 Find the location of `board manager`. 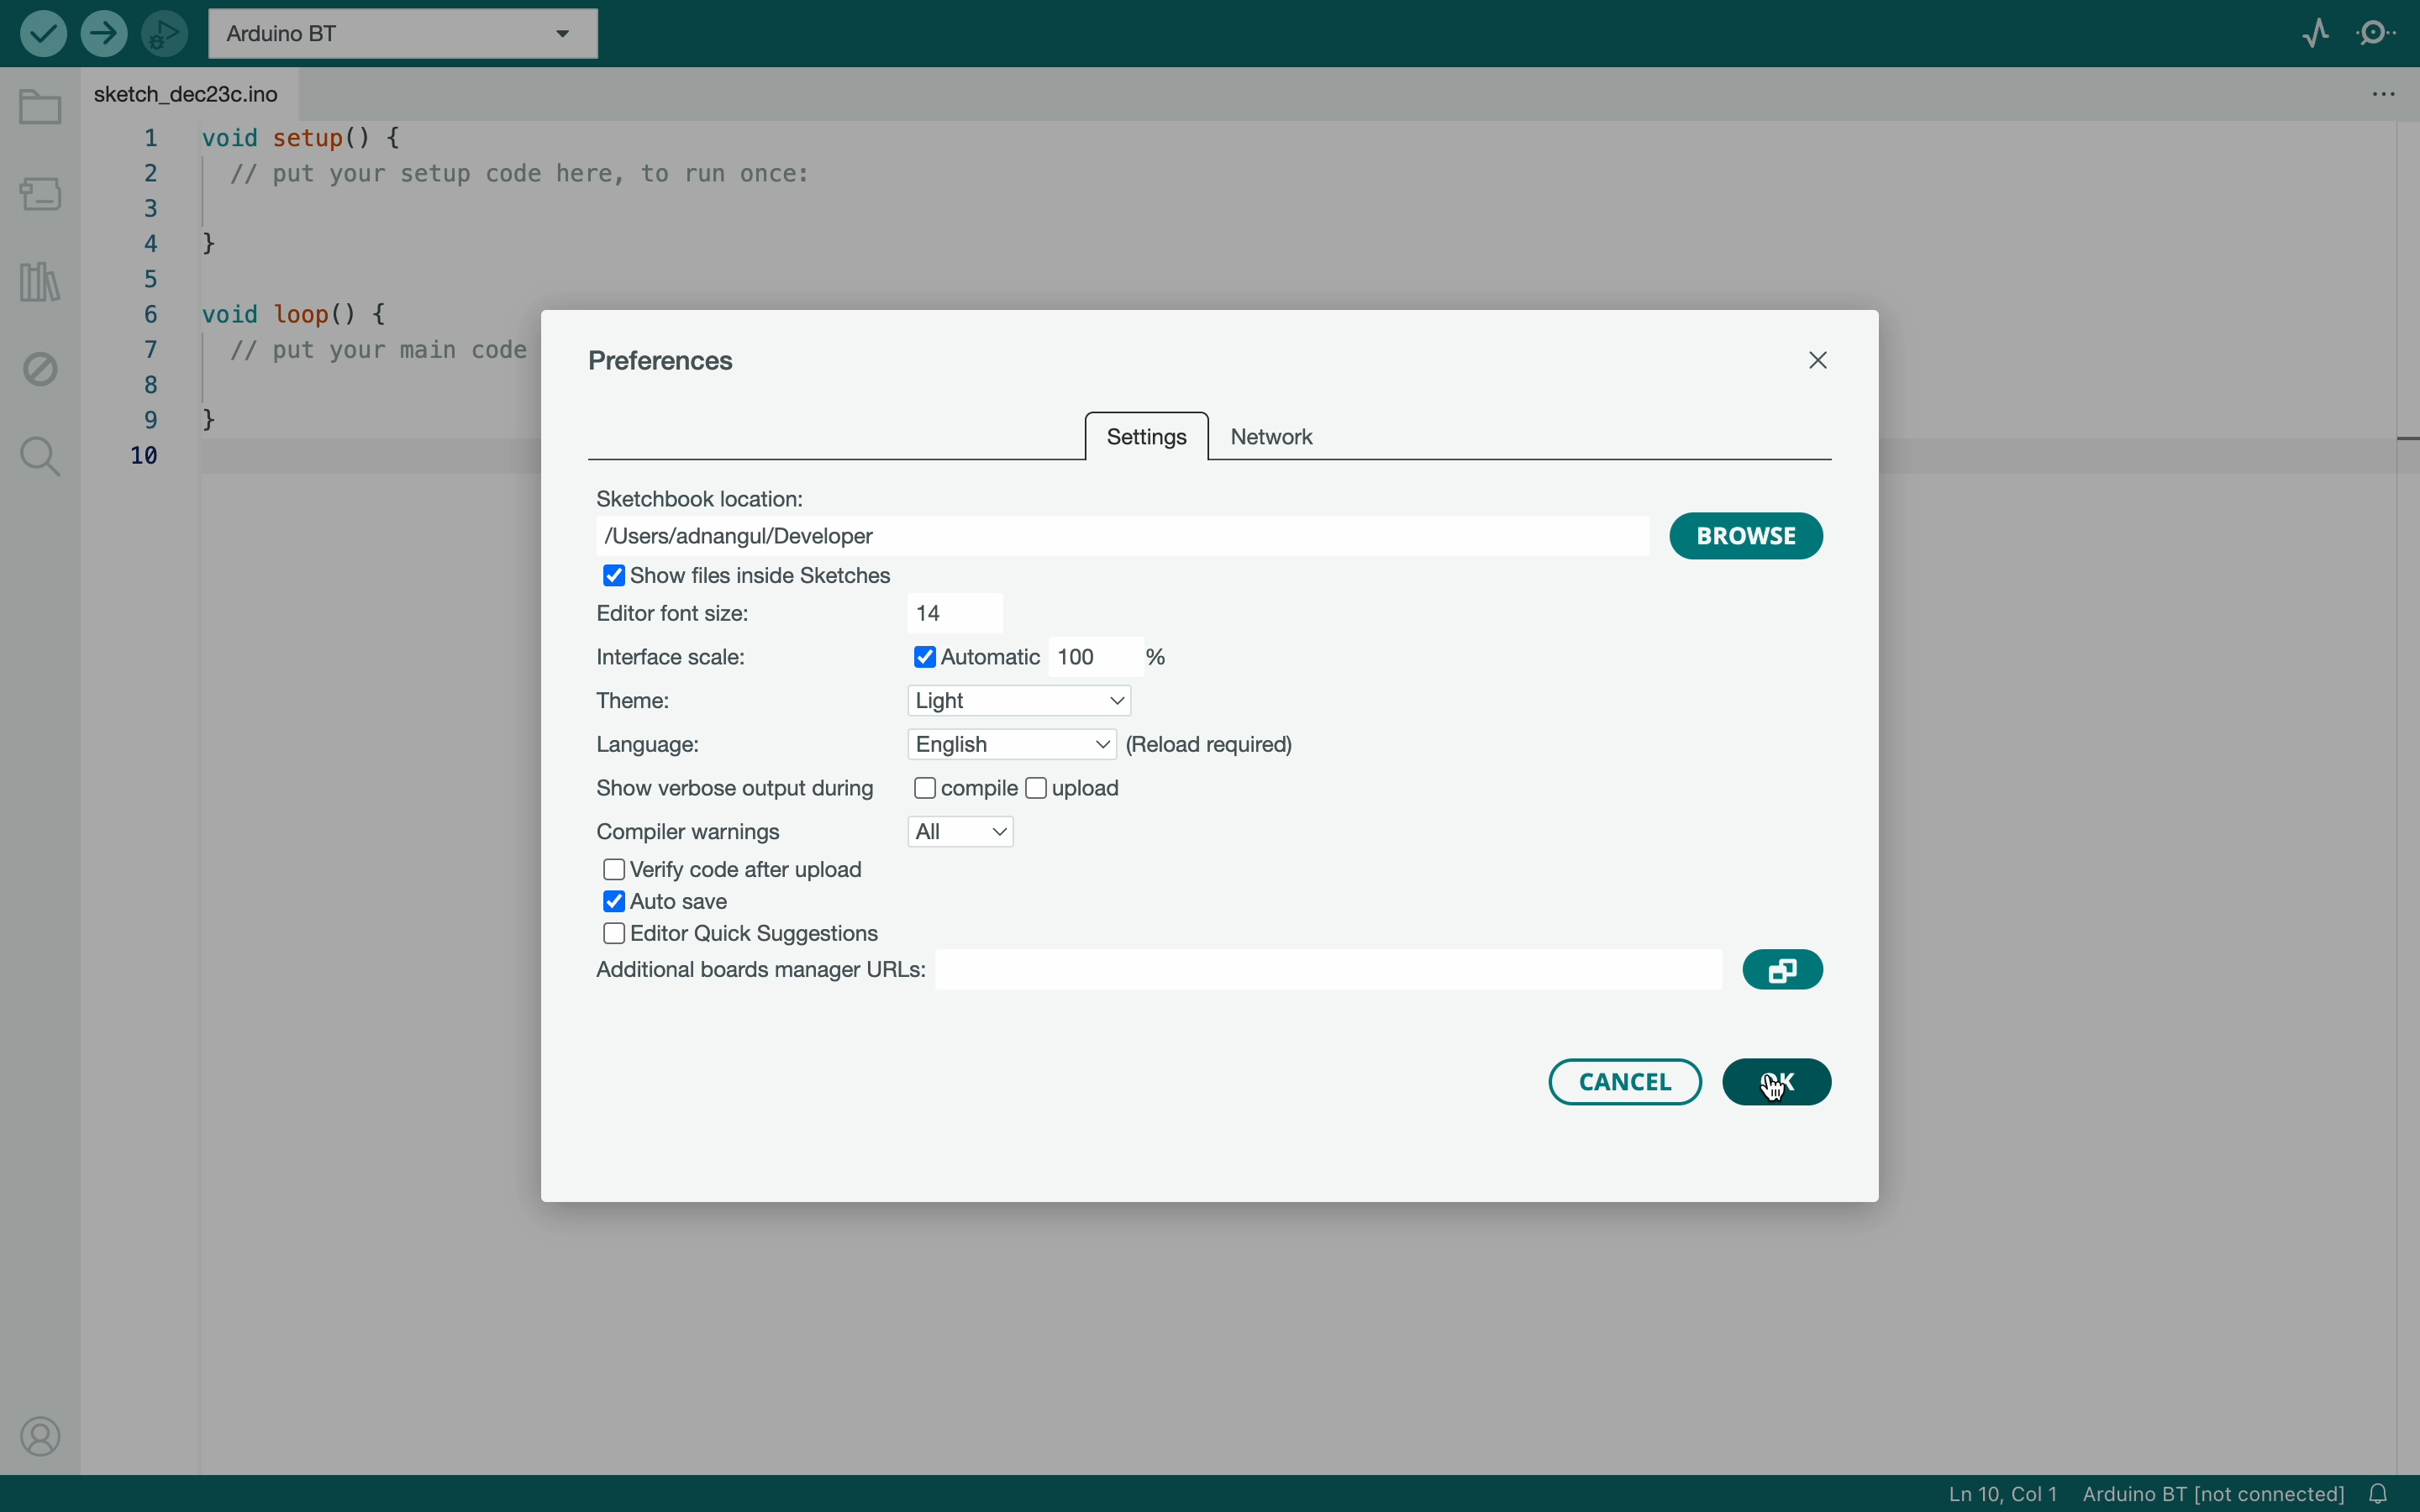

board manager is located at coordinates (42, 194).